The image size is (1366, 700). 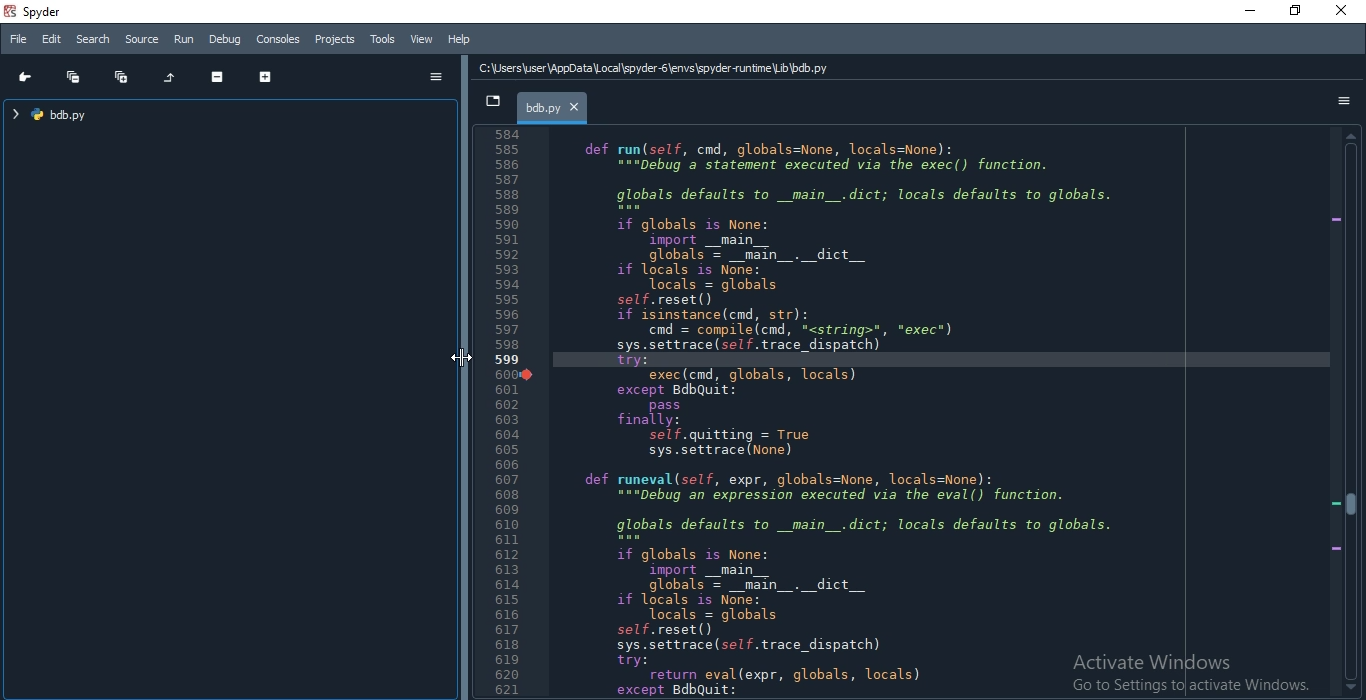 What do you see at coordinates (383, 39) in the screenshot?
I see `Tools` at bounding box center [383, 39].